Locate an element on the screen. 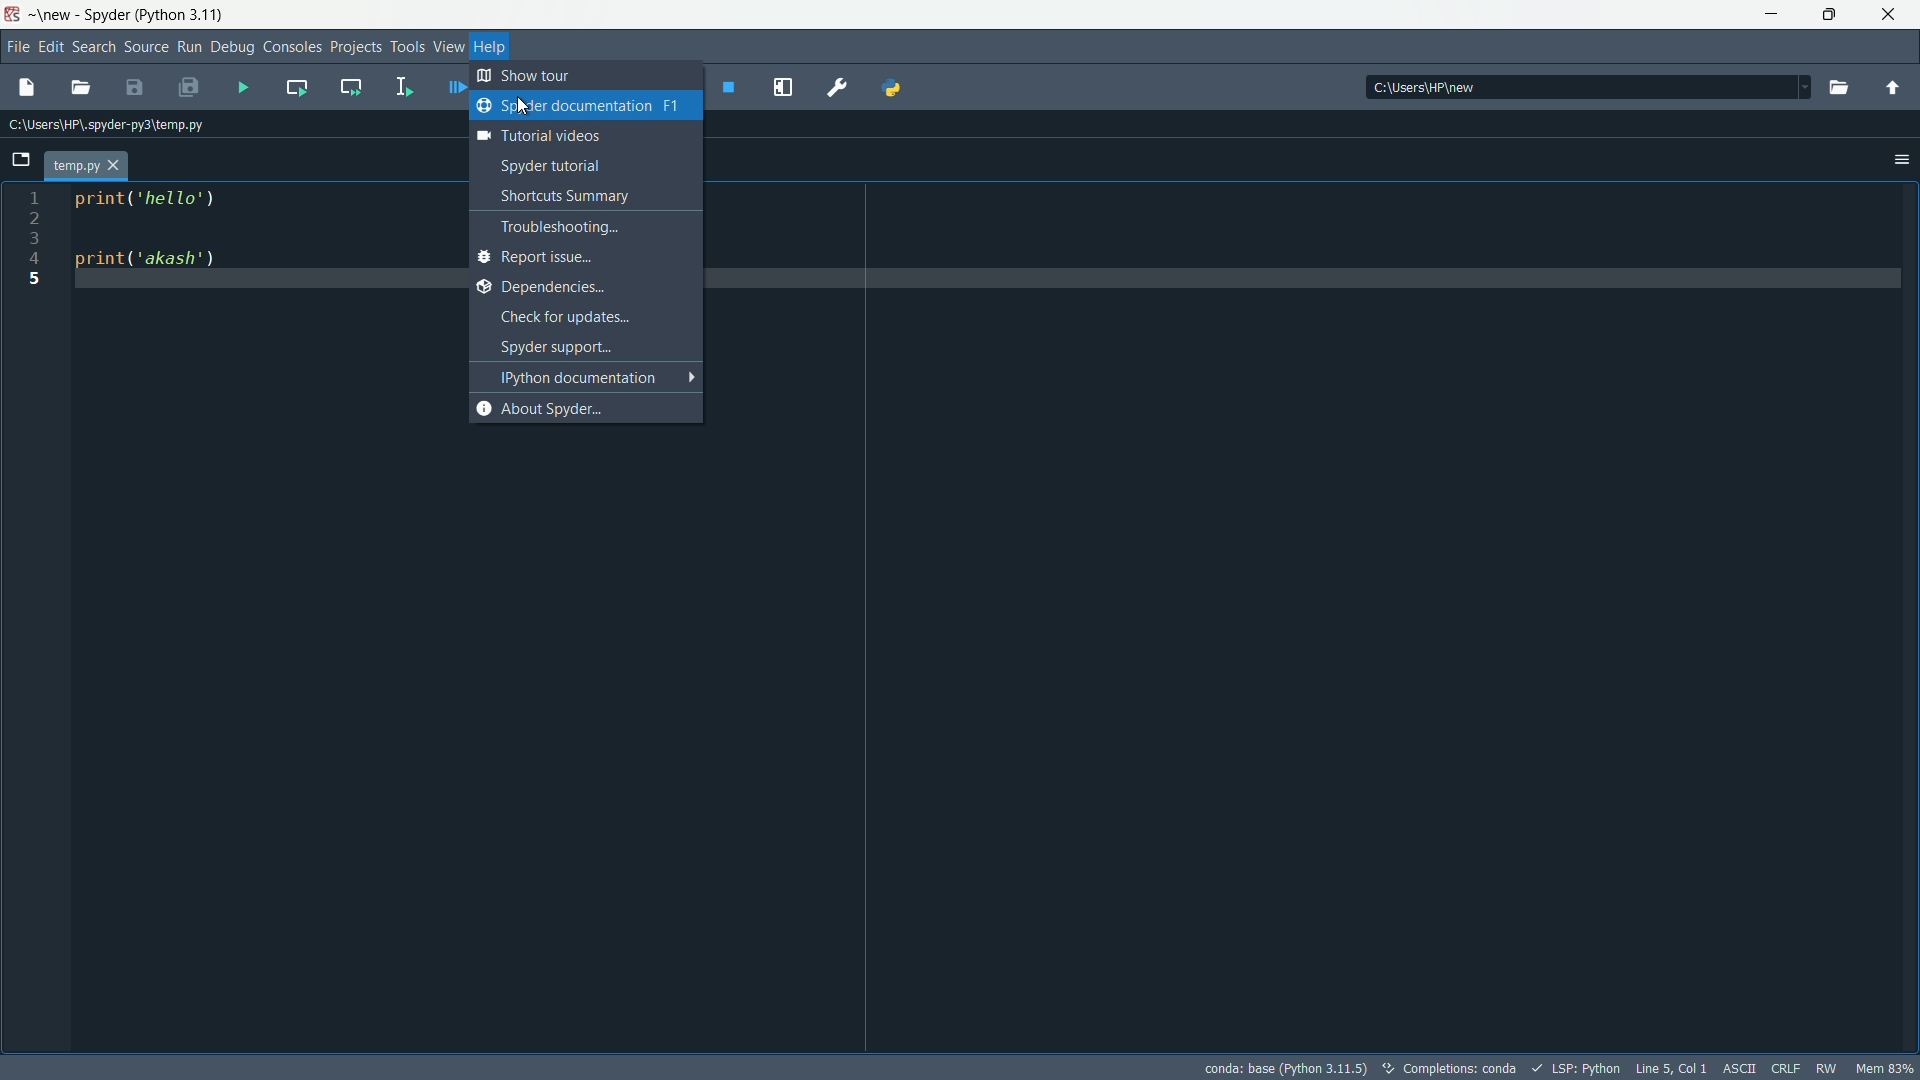 This screenshot has height=1080, width=1920. run selection is located at coordinates (401, 87).